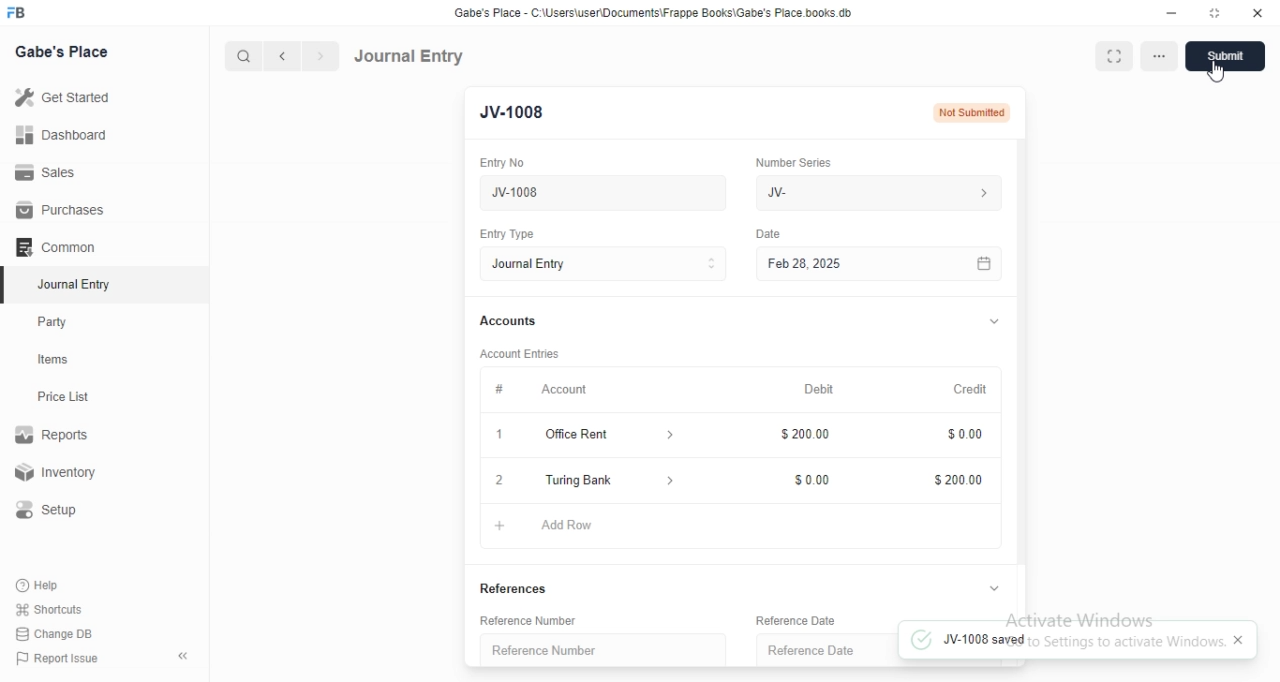 The width and height of the screenshot is (1280, 682). I want to click on Price List, so click(62, 397).